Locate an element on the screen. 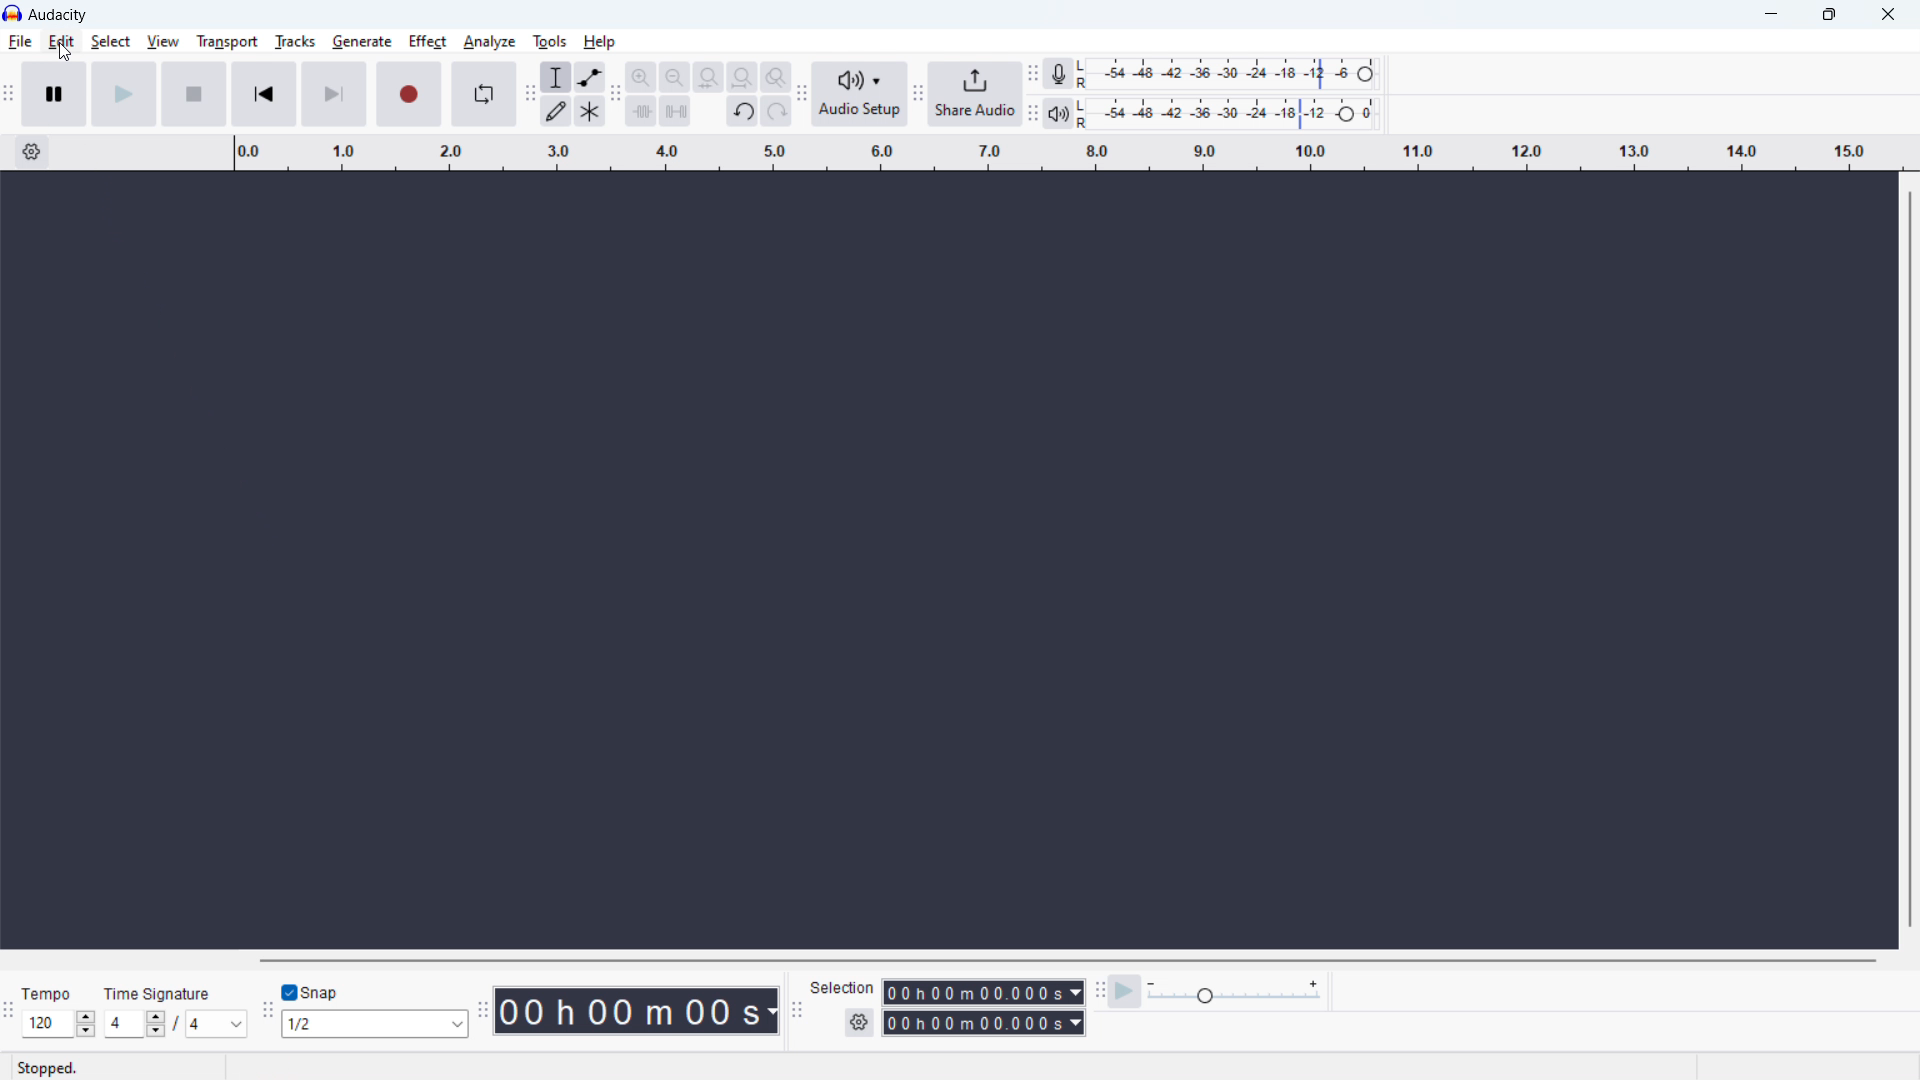 This screenshot has height=1080, width=1920. select is located at coordinates (111, 41).